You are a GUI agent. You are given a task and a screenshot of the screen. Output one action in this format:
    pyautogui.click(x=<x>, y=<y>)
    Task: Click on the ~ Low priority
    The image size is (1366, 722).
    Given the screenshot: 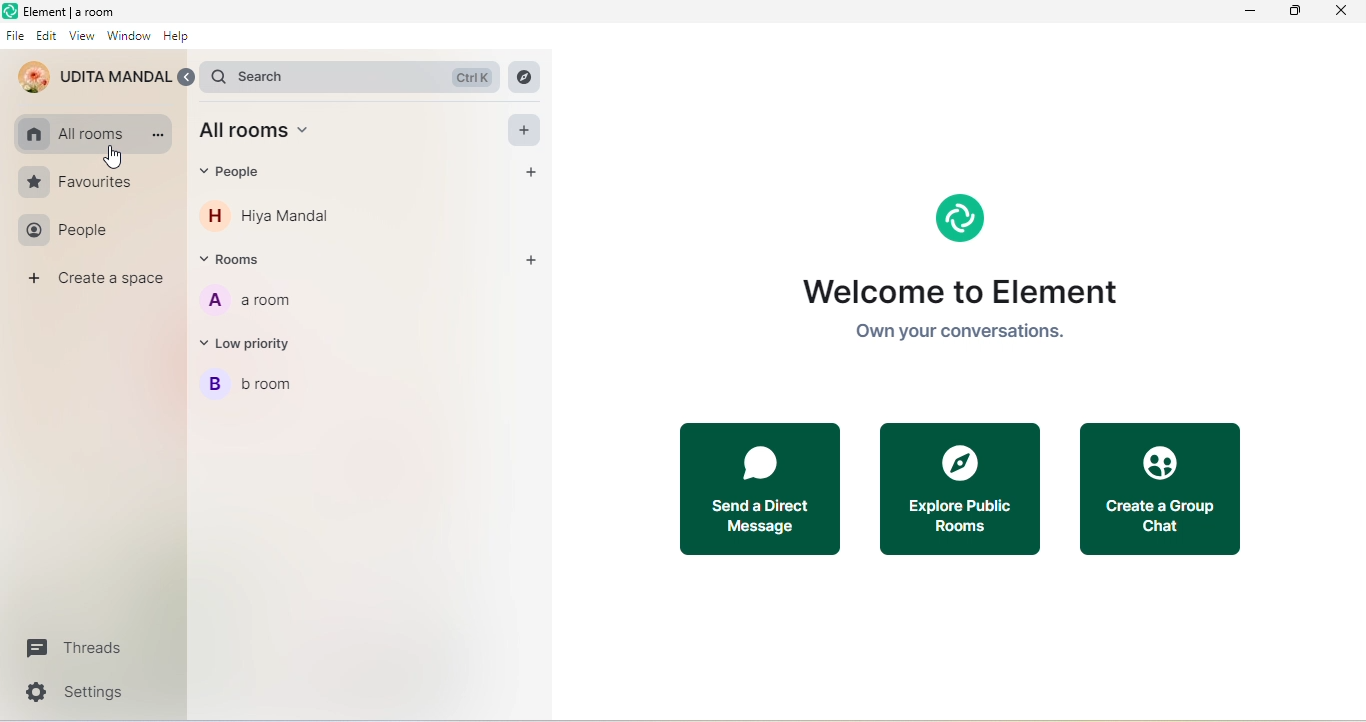 What is the action you would take?
    pyautogui.click(x=259, y=346)
    